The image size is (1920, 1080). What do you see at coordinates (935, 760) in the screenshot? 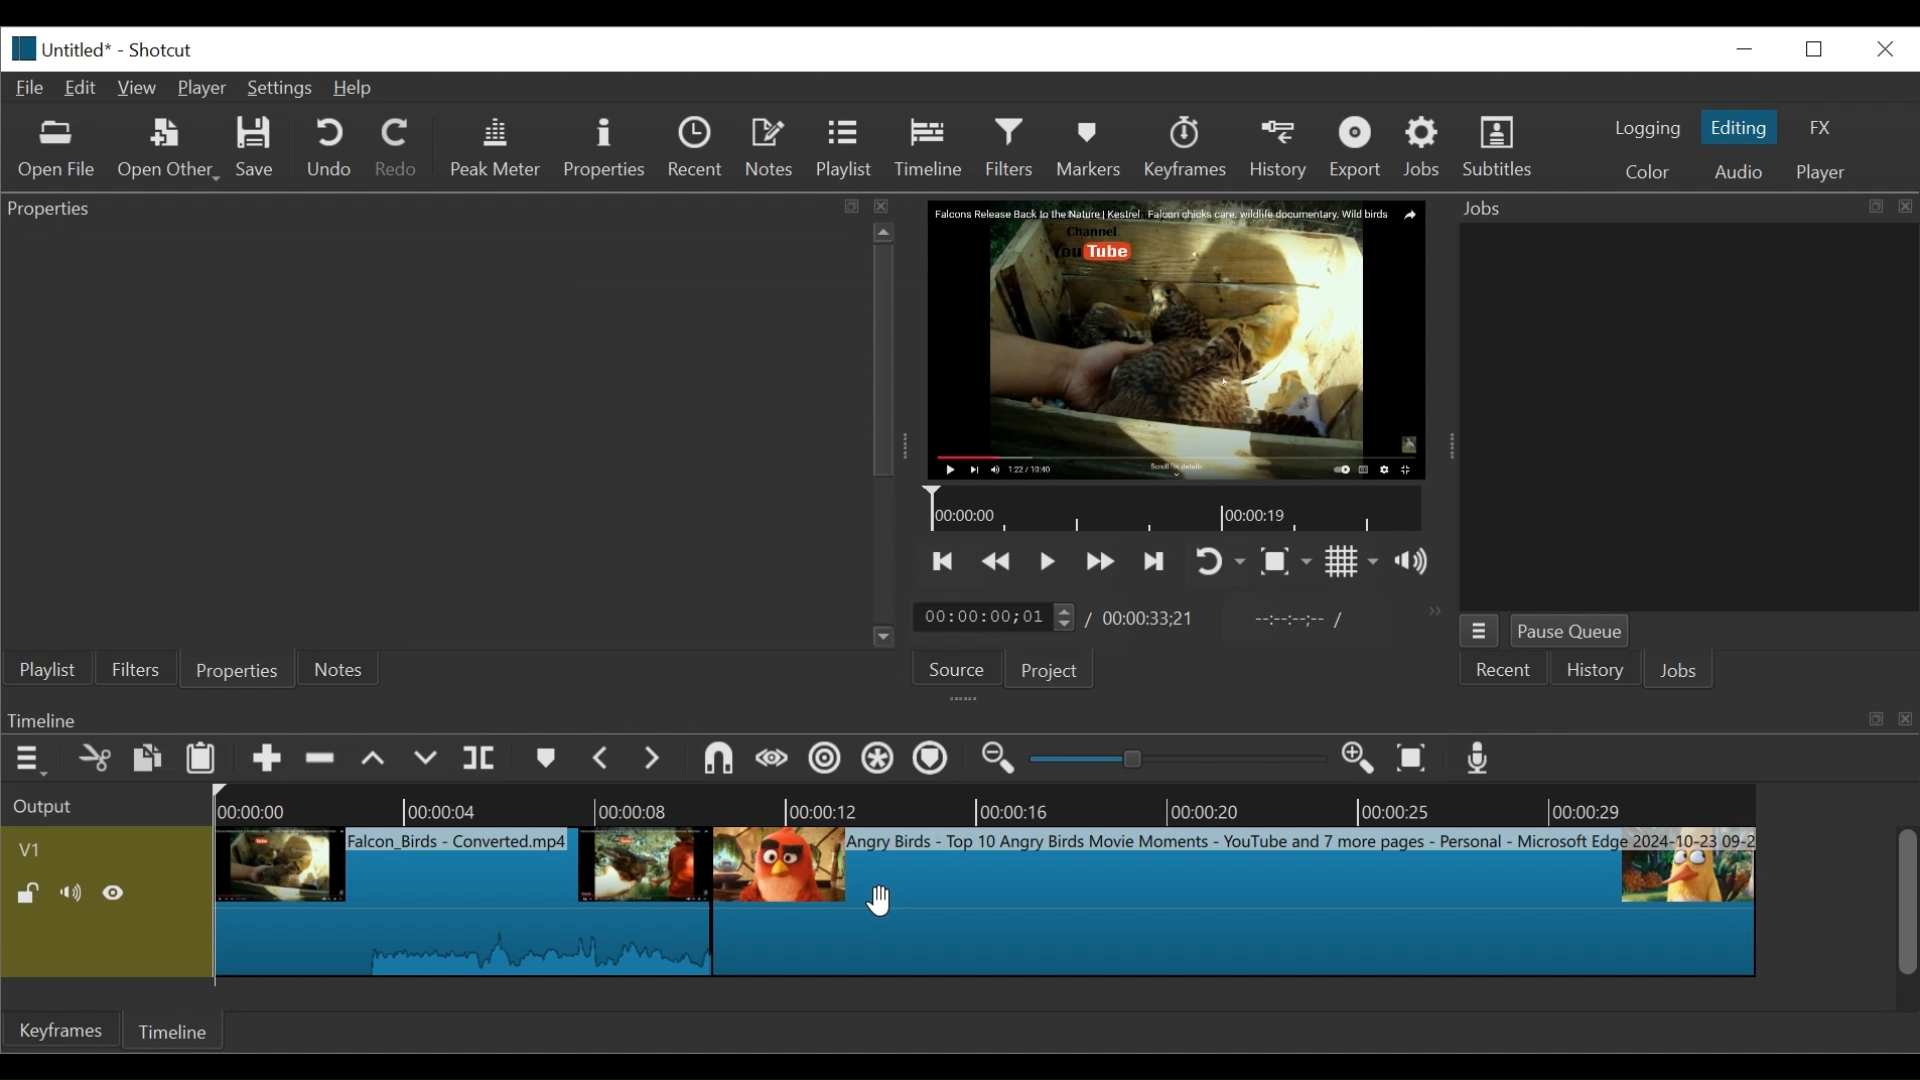
I see `Ripple Markers` at bounding box center [935, 760].